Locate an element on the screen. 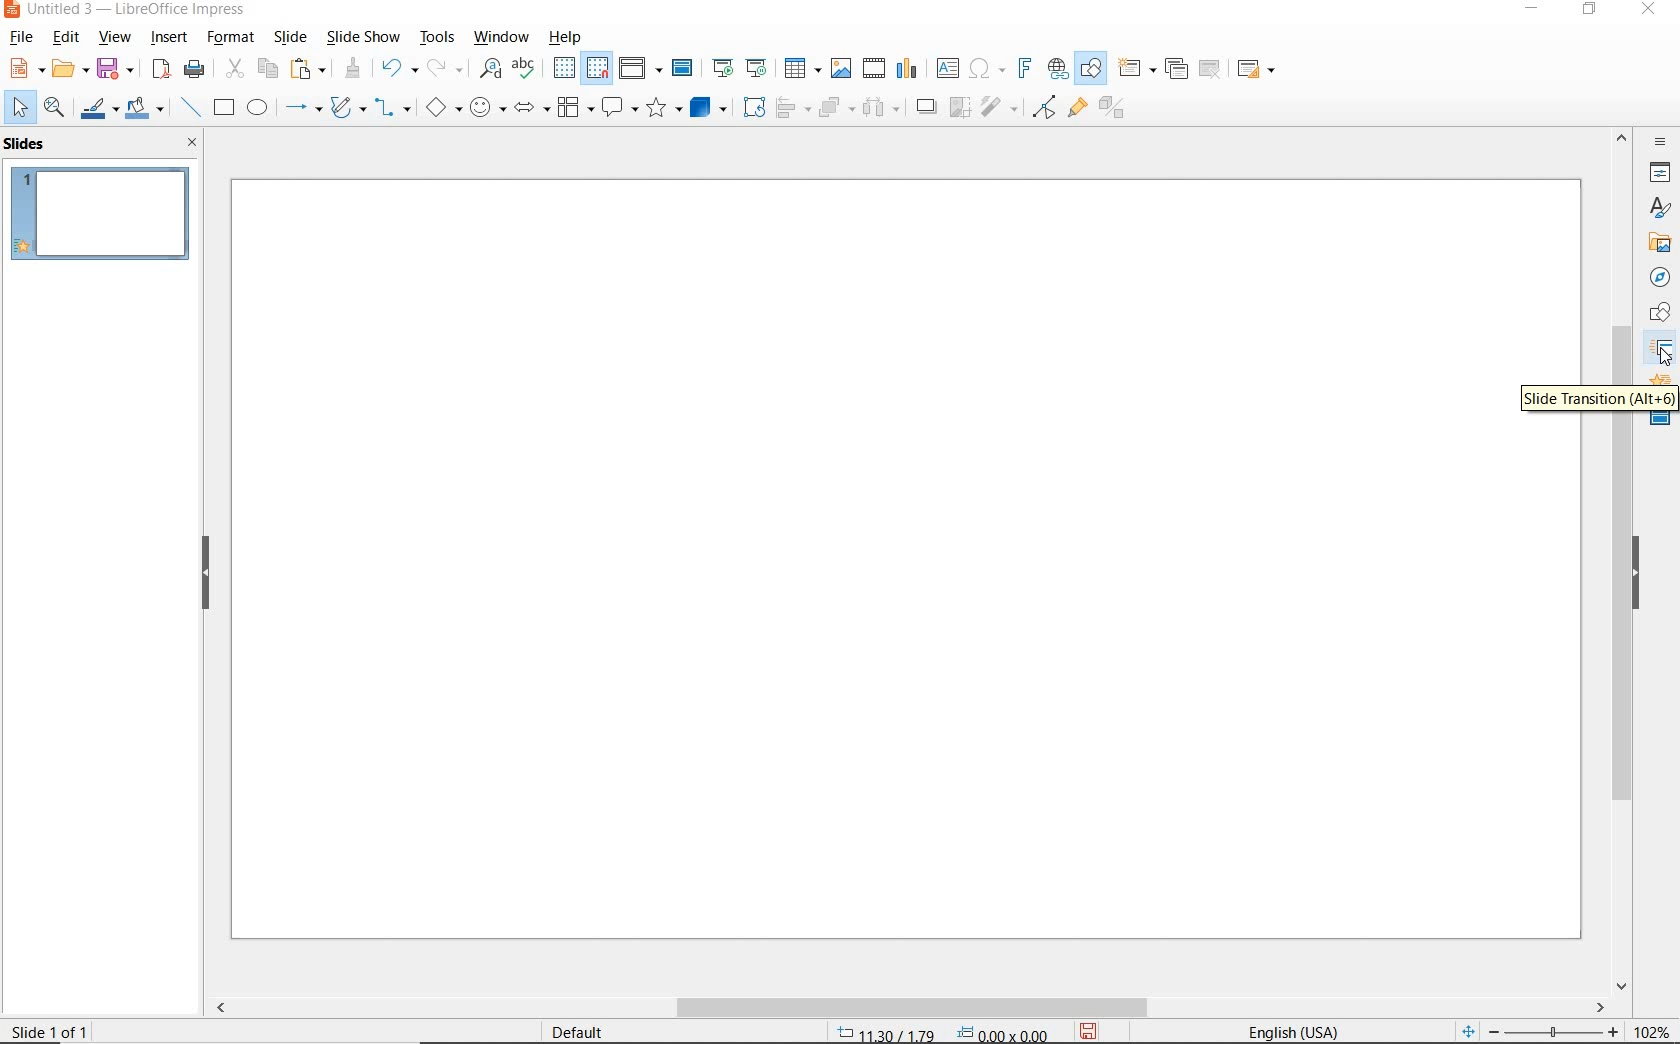 The height and width of the screenshot is (1044, 1680). TOGGLE EXTRUSION is located at coordinates (1116, 110).